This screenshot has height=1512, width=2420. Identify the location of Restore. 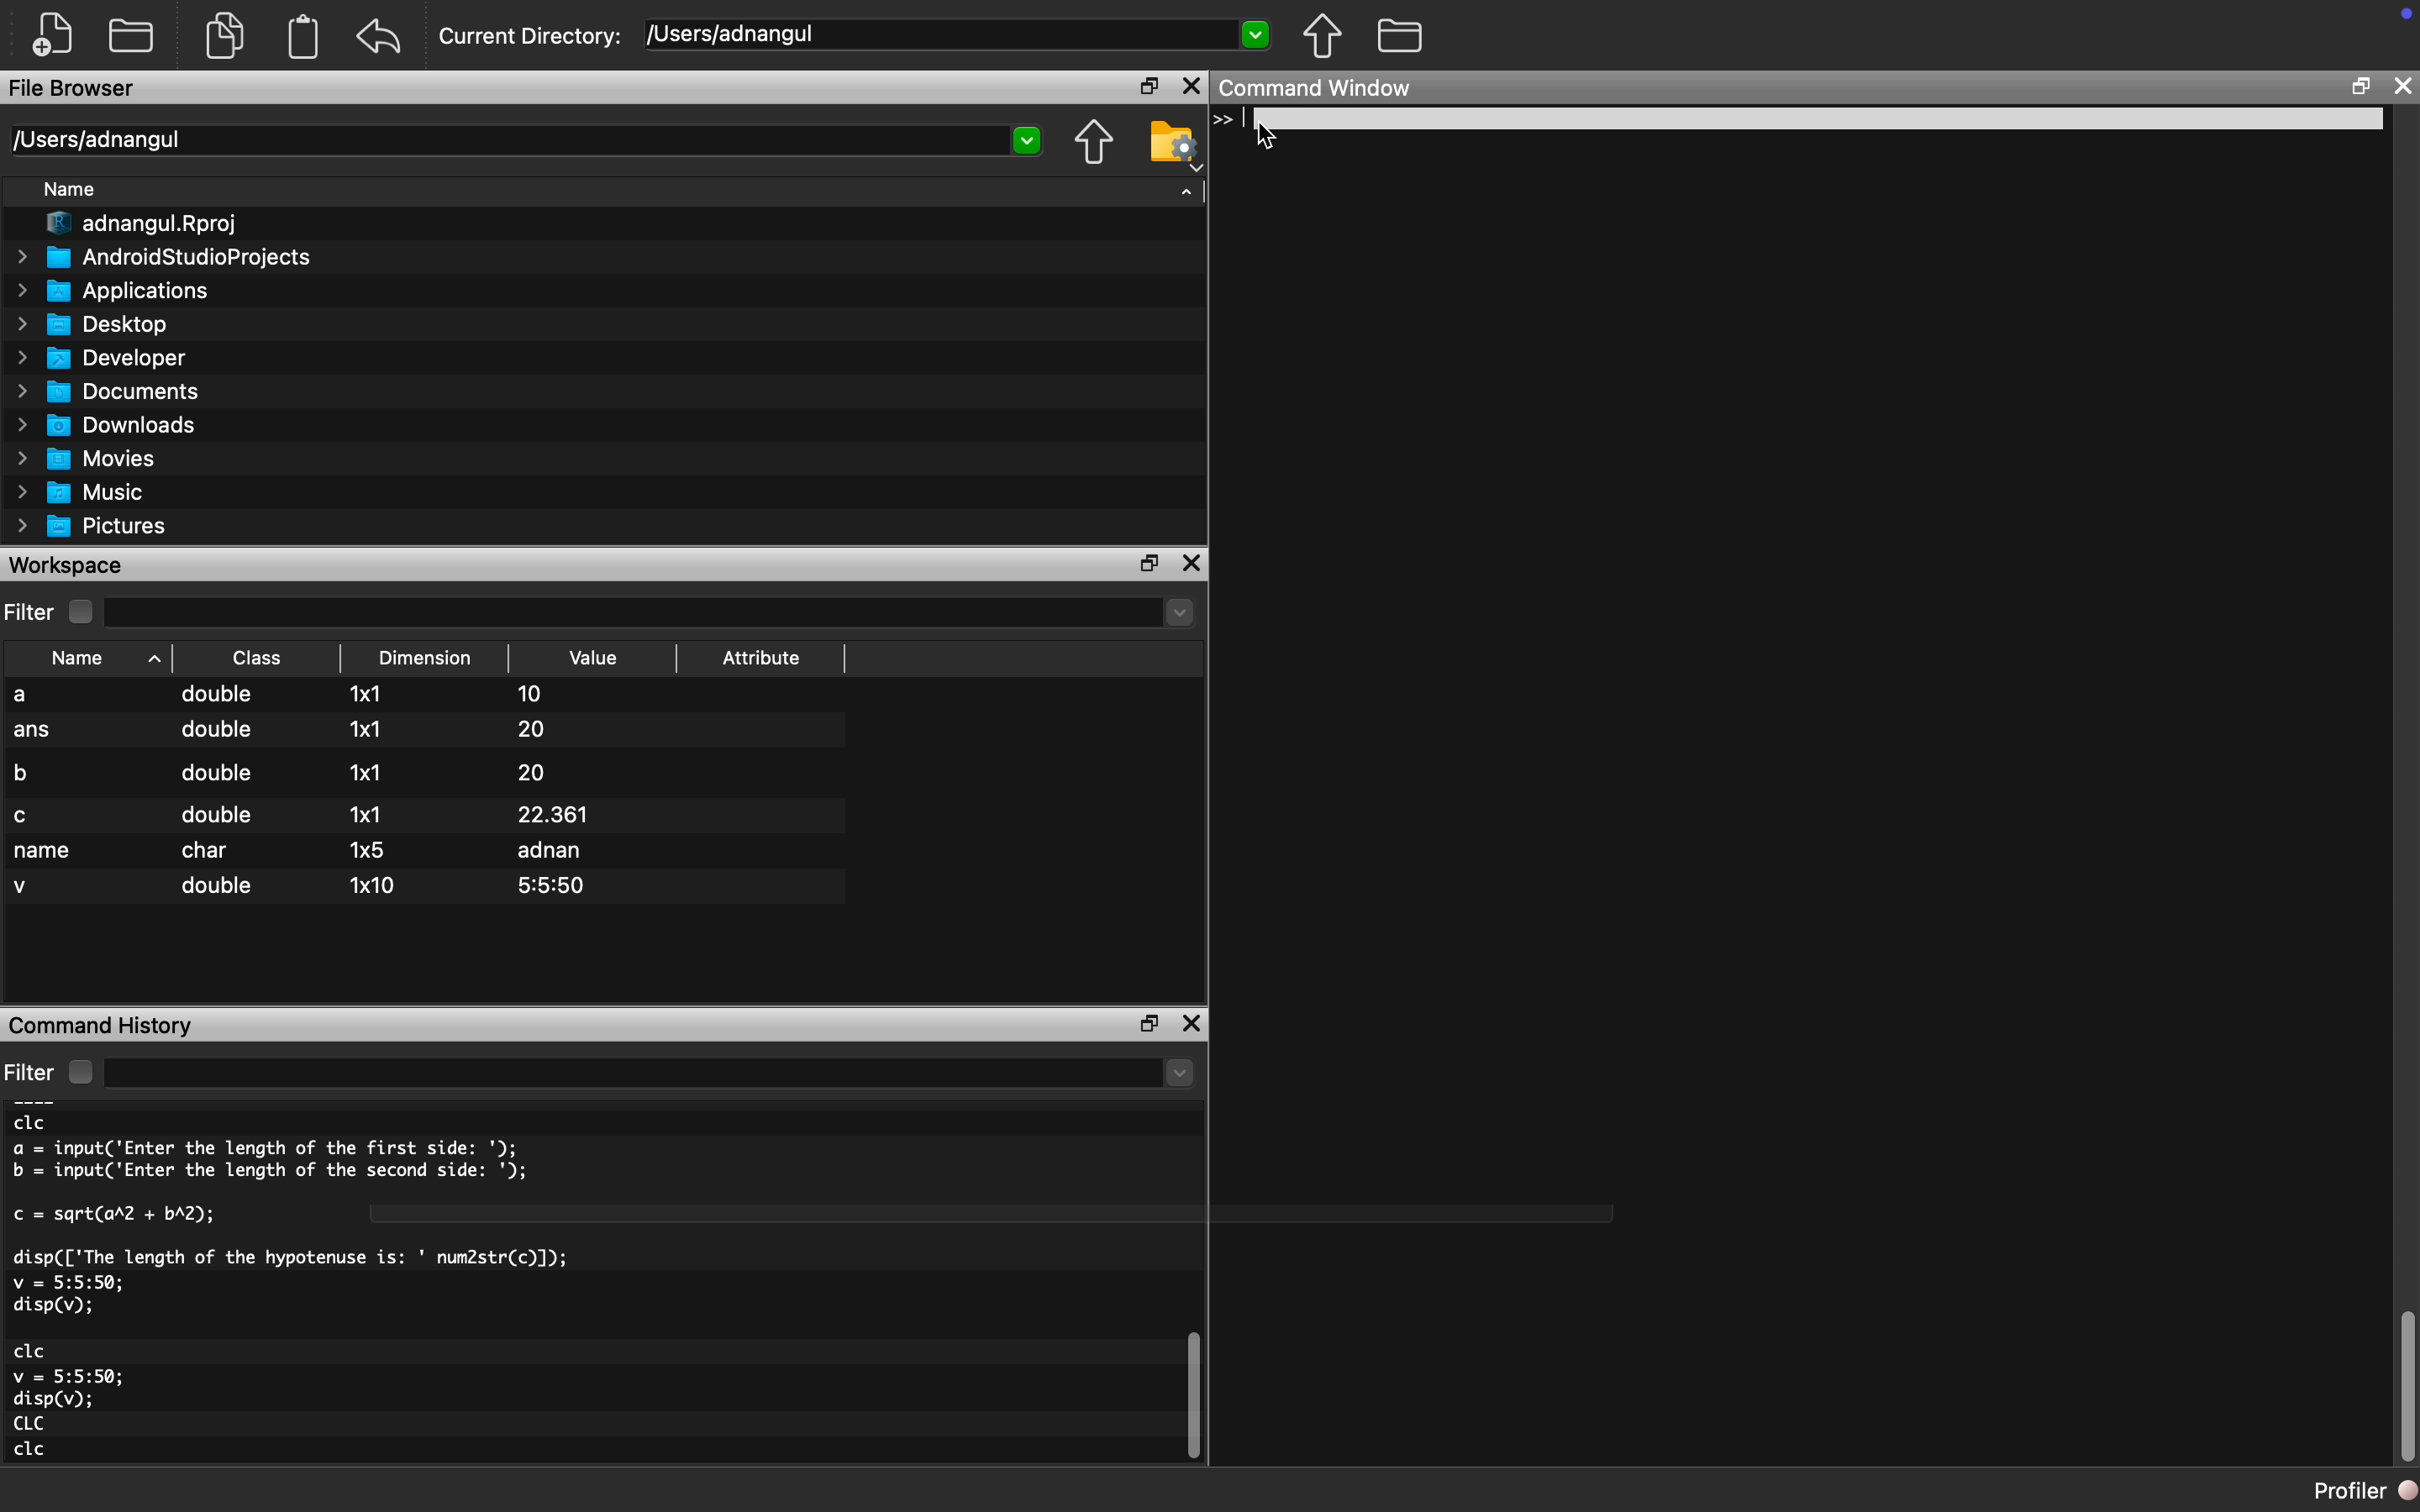
(1146, 86).